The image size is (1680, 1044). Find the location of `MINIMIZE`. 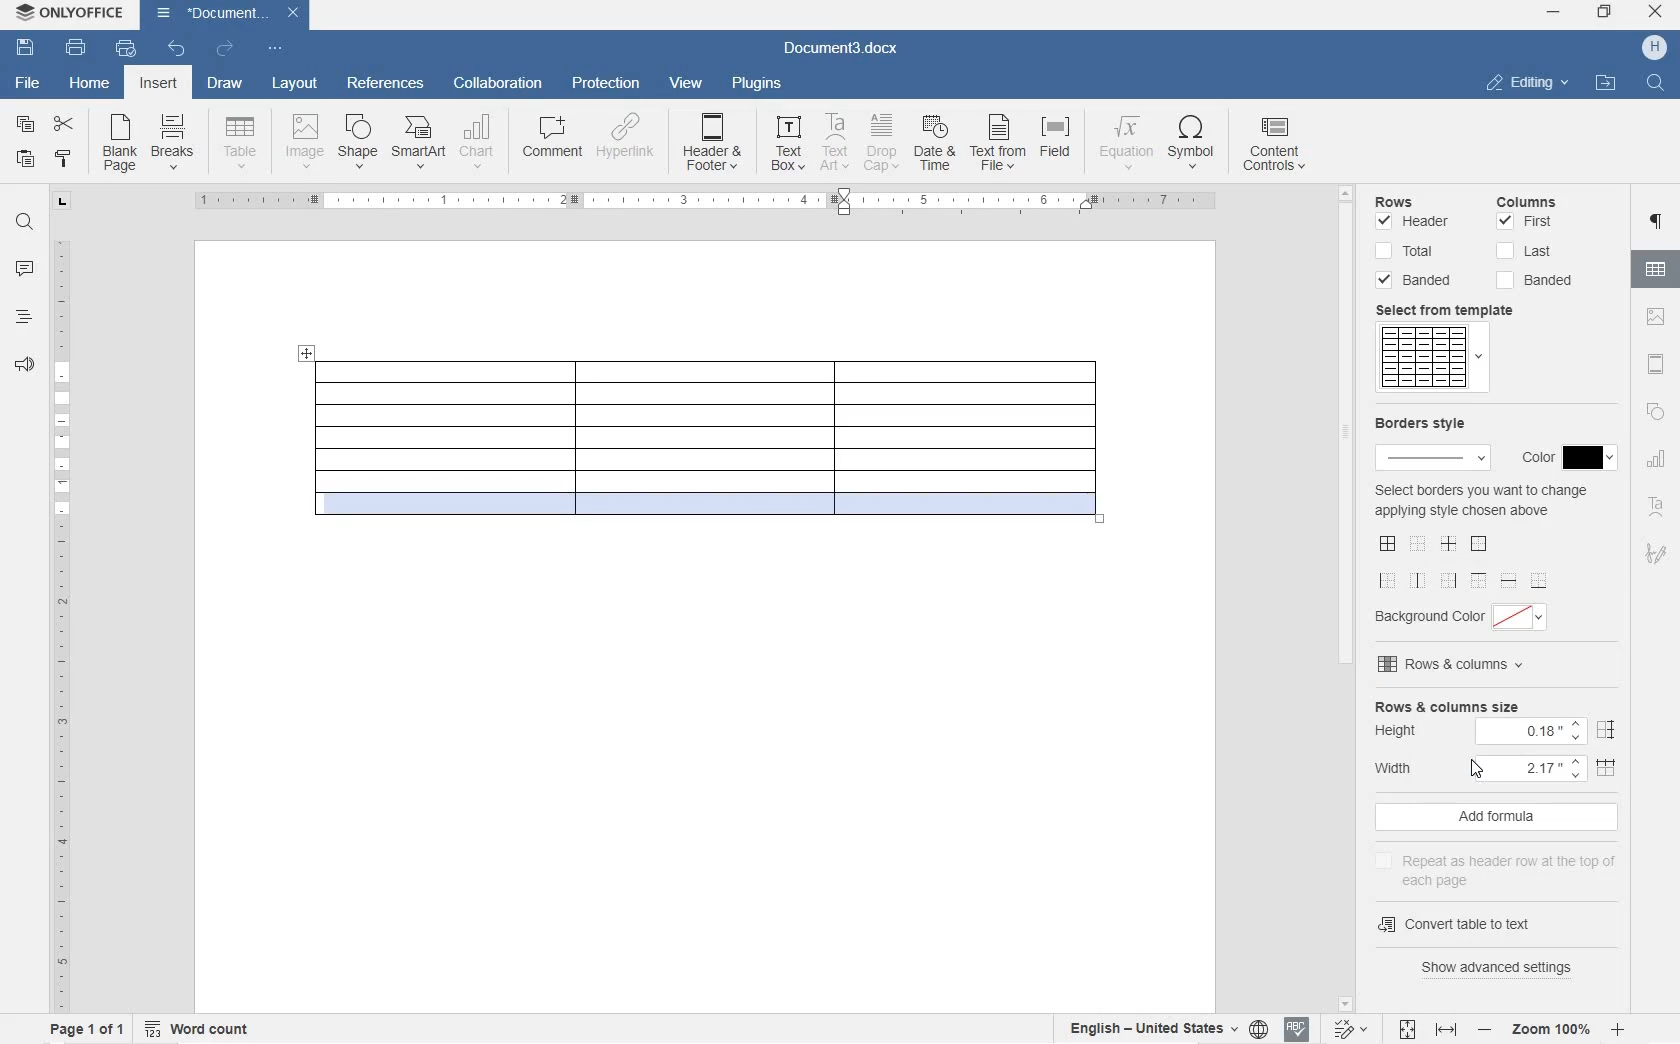

MINIMIZE is located at coordinates (1554, 12).